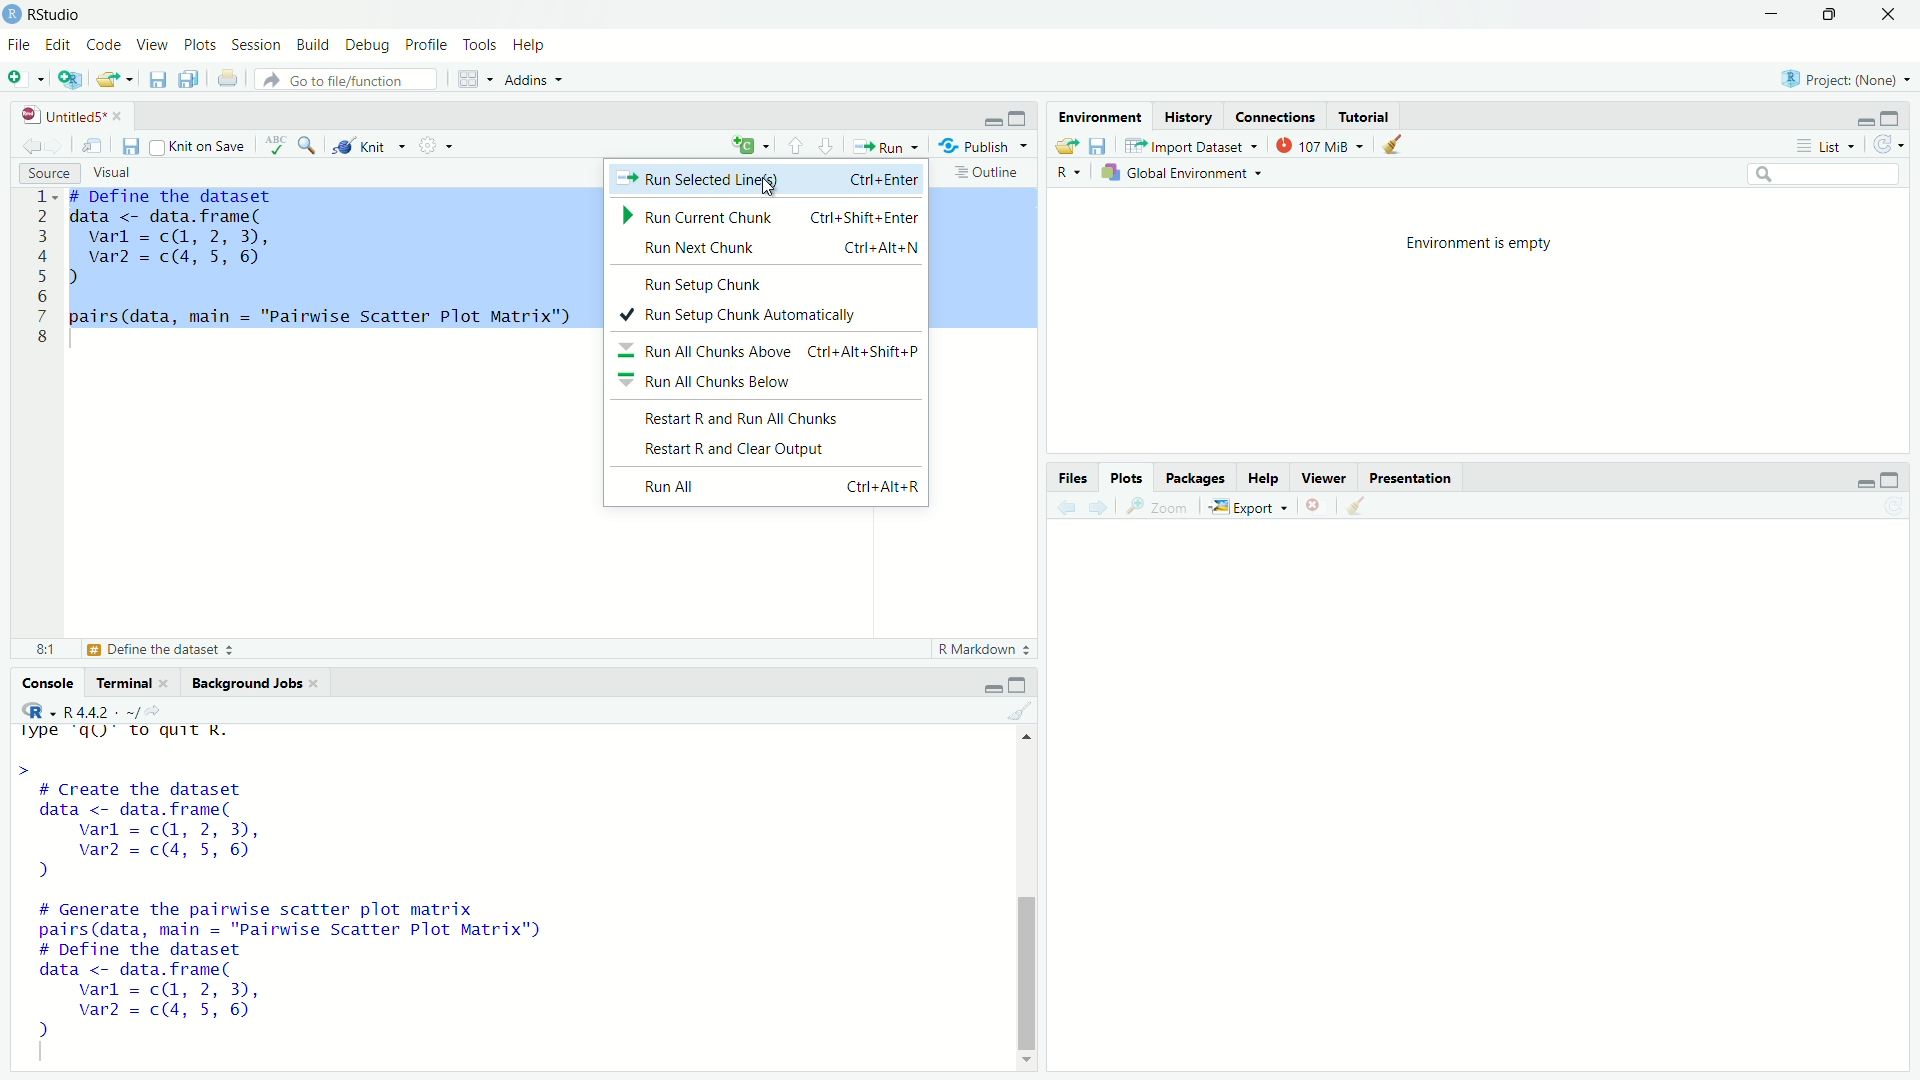 This screenshot has width=1920, height=1080. What do you see at coordinates (1891, 120) in the screenshot?
I see `Maximize` at bounding box center [1891, 120].